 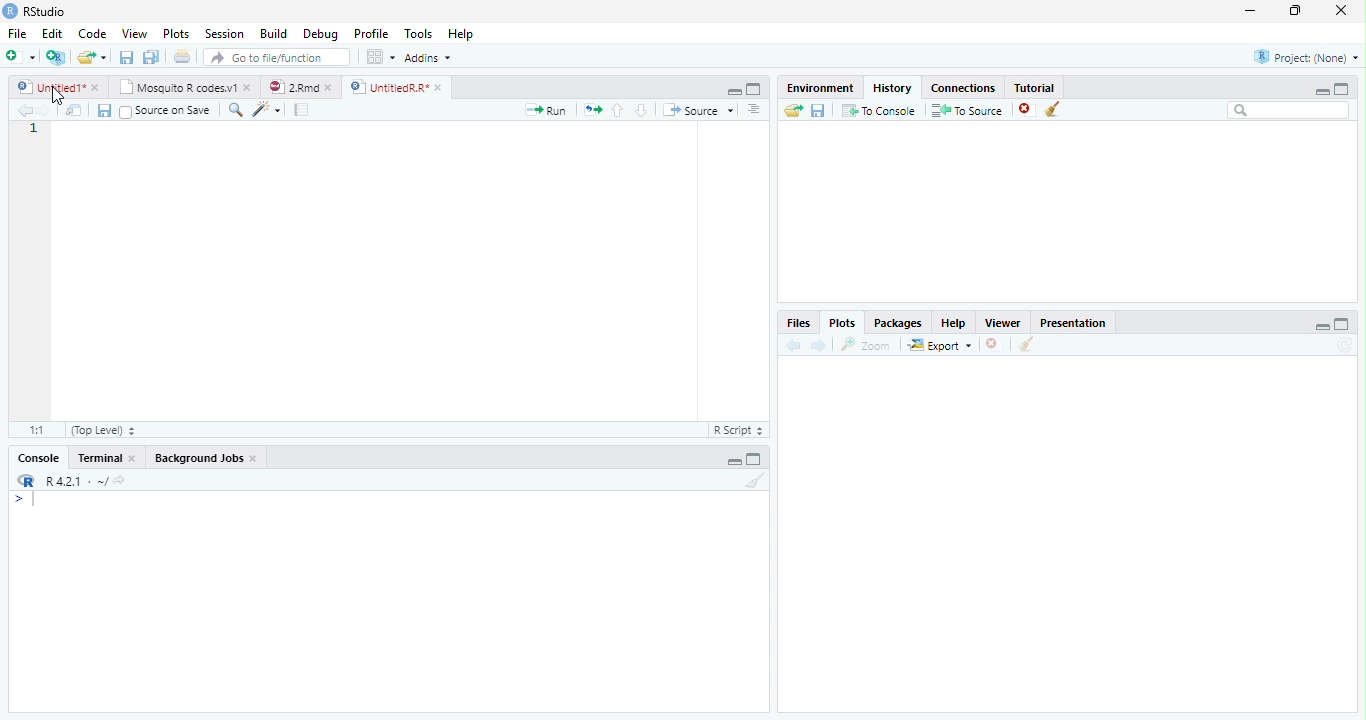 What do you see at coordinates (1341, 10) in the screenshot?
I see `close` at bounding box center [1341, 10].